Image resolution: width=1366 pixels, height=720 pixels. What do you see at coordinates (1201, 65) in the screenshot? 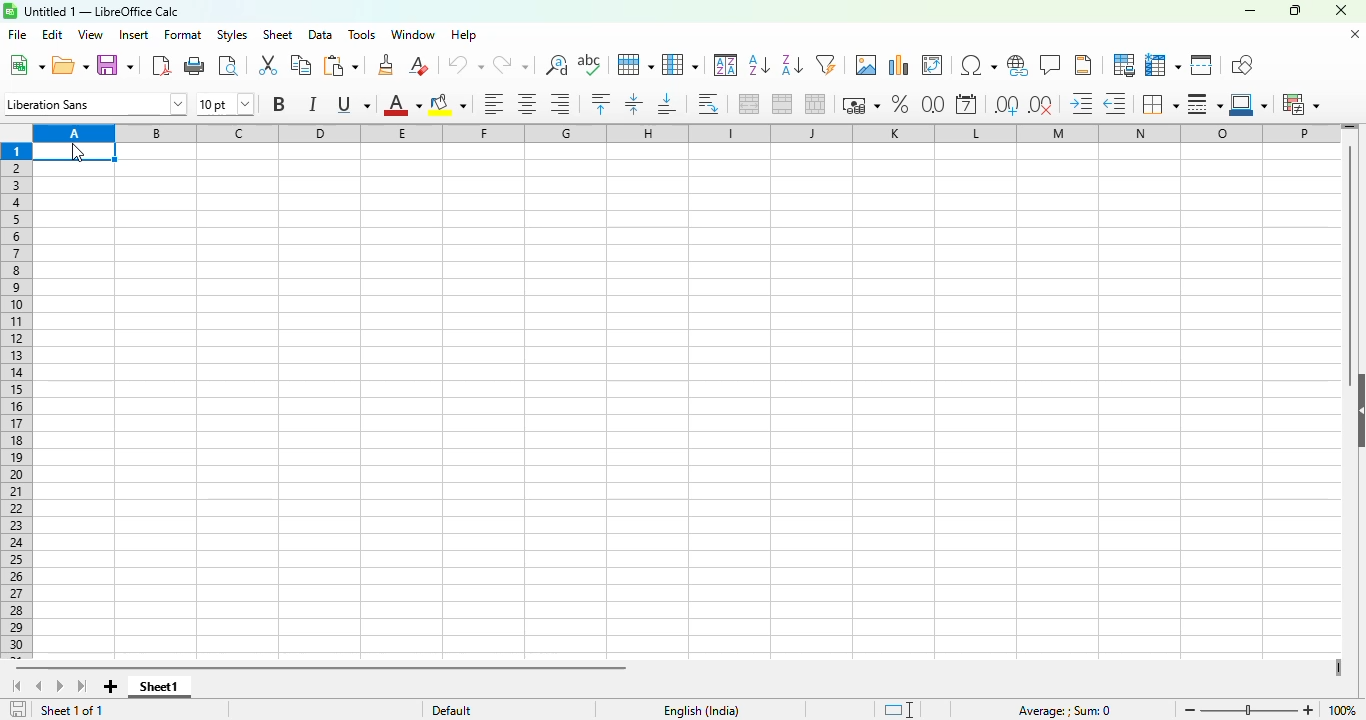
I see `split window` at bounding box center [1201, 65].